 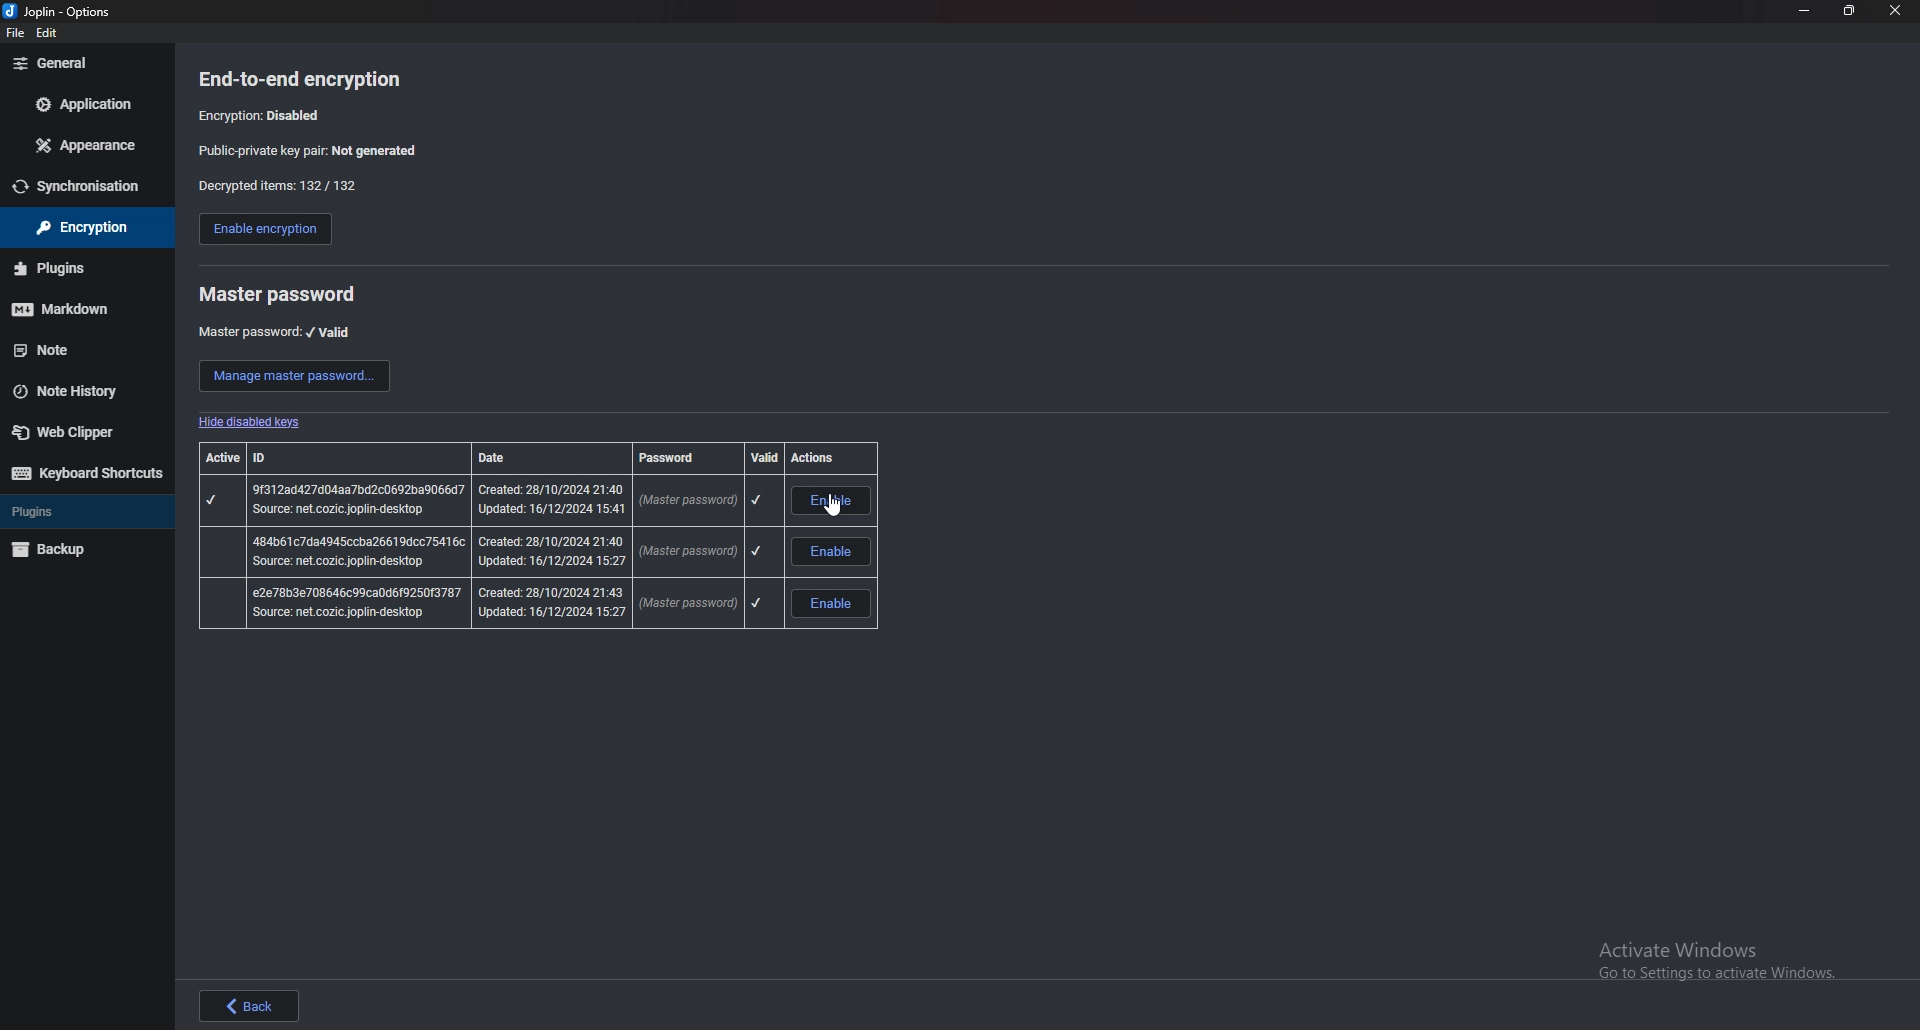 What do you see at coordinates (81, 391) in the screenshot?
I see `note history` at bounding box center [81, 391].